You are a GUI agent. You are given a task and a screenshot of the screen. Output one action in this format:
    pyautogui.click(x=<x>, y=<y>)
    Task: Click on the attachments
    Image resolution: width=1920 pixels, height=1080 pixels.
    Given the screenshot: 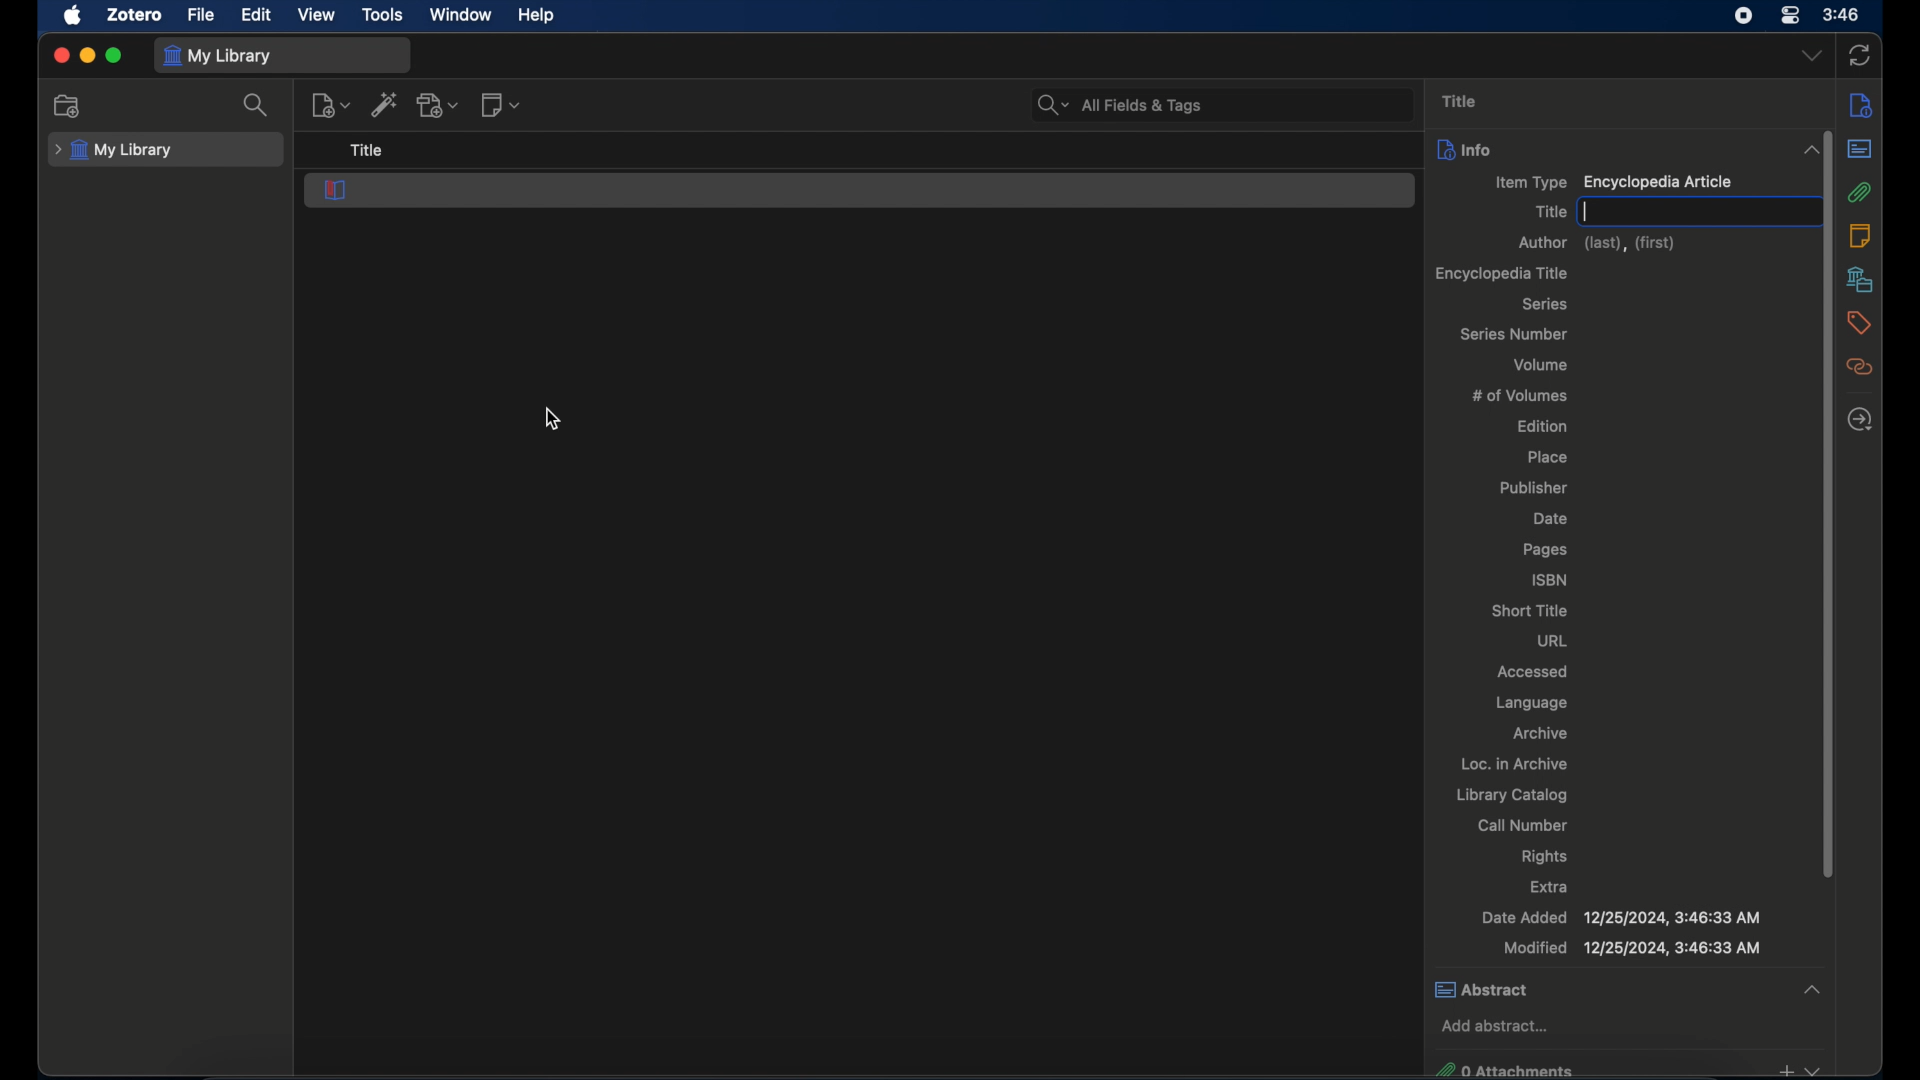 What is the action you would take?
    pyautogui.click(x=1860, y=192)
    